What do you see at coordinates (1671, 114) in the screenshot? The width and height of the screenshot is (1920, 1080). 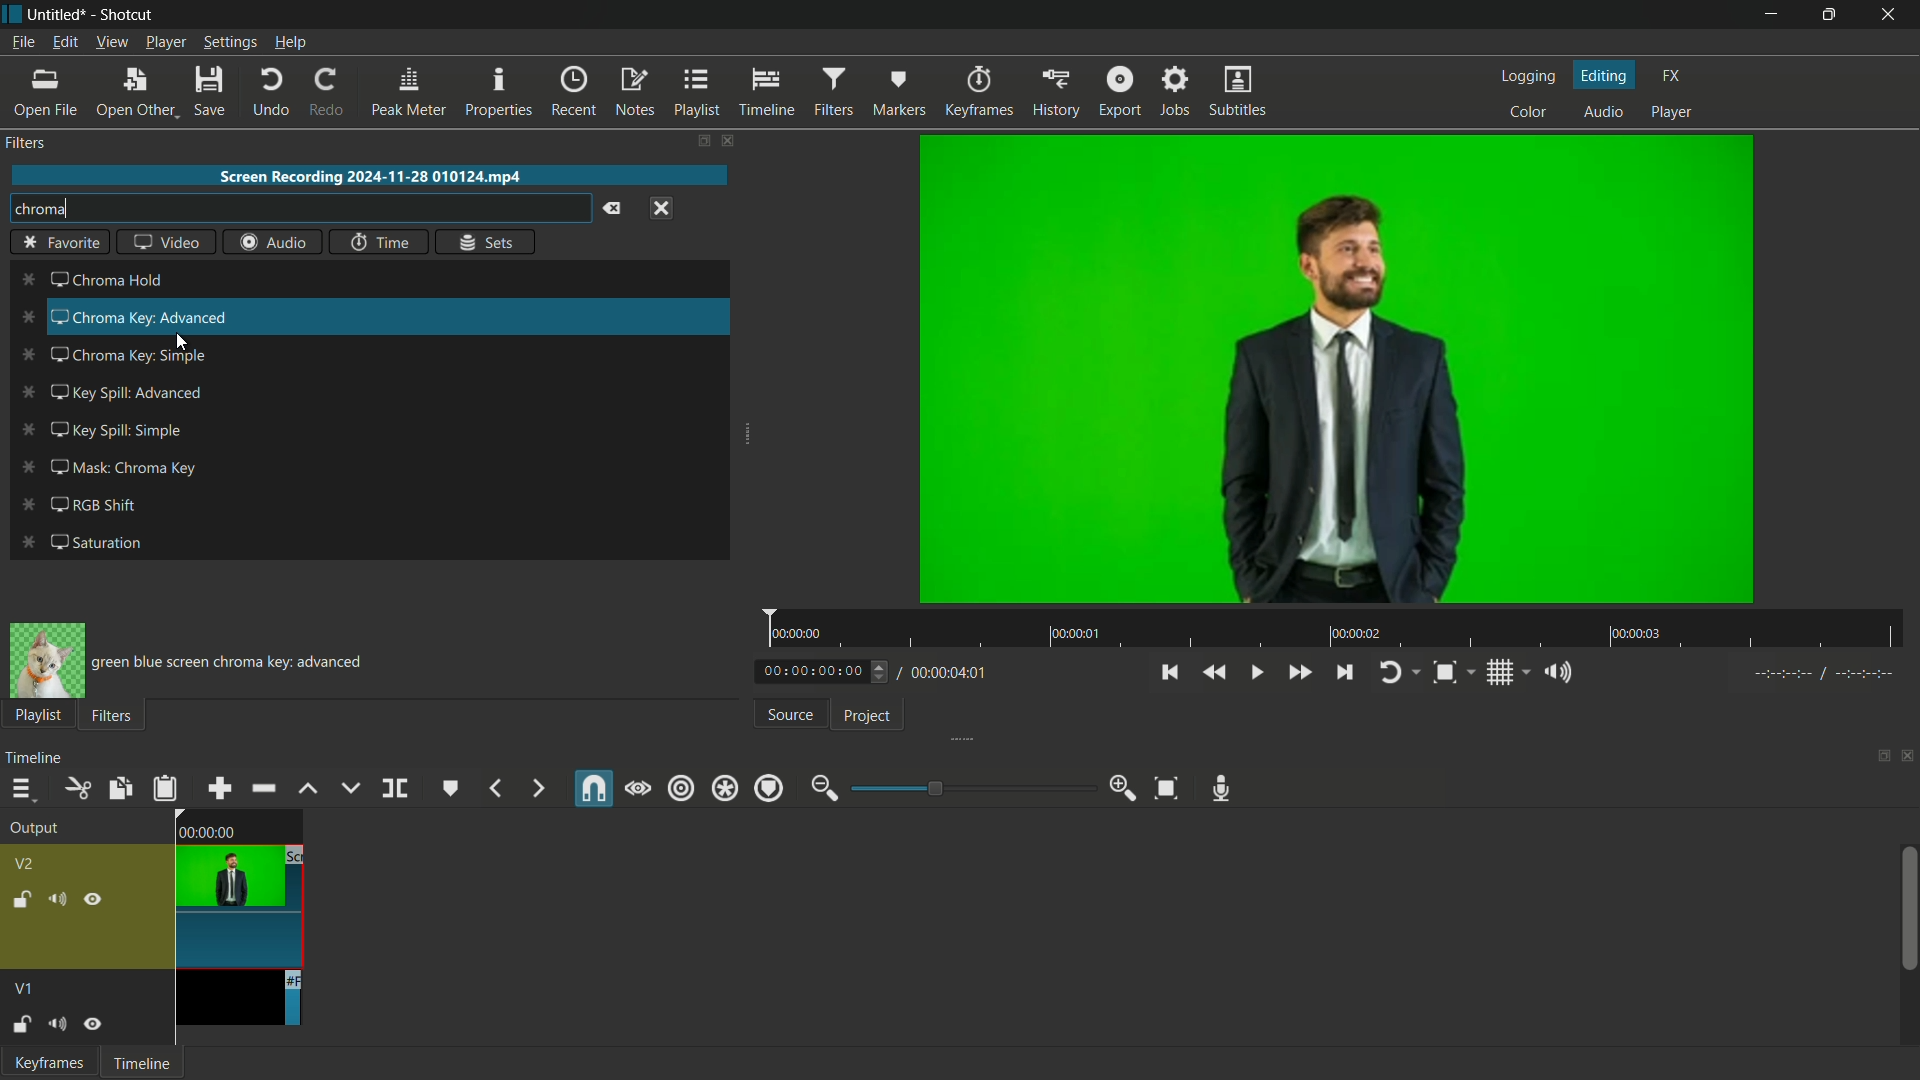 I see `player` at bounding box center [1671, 114].